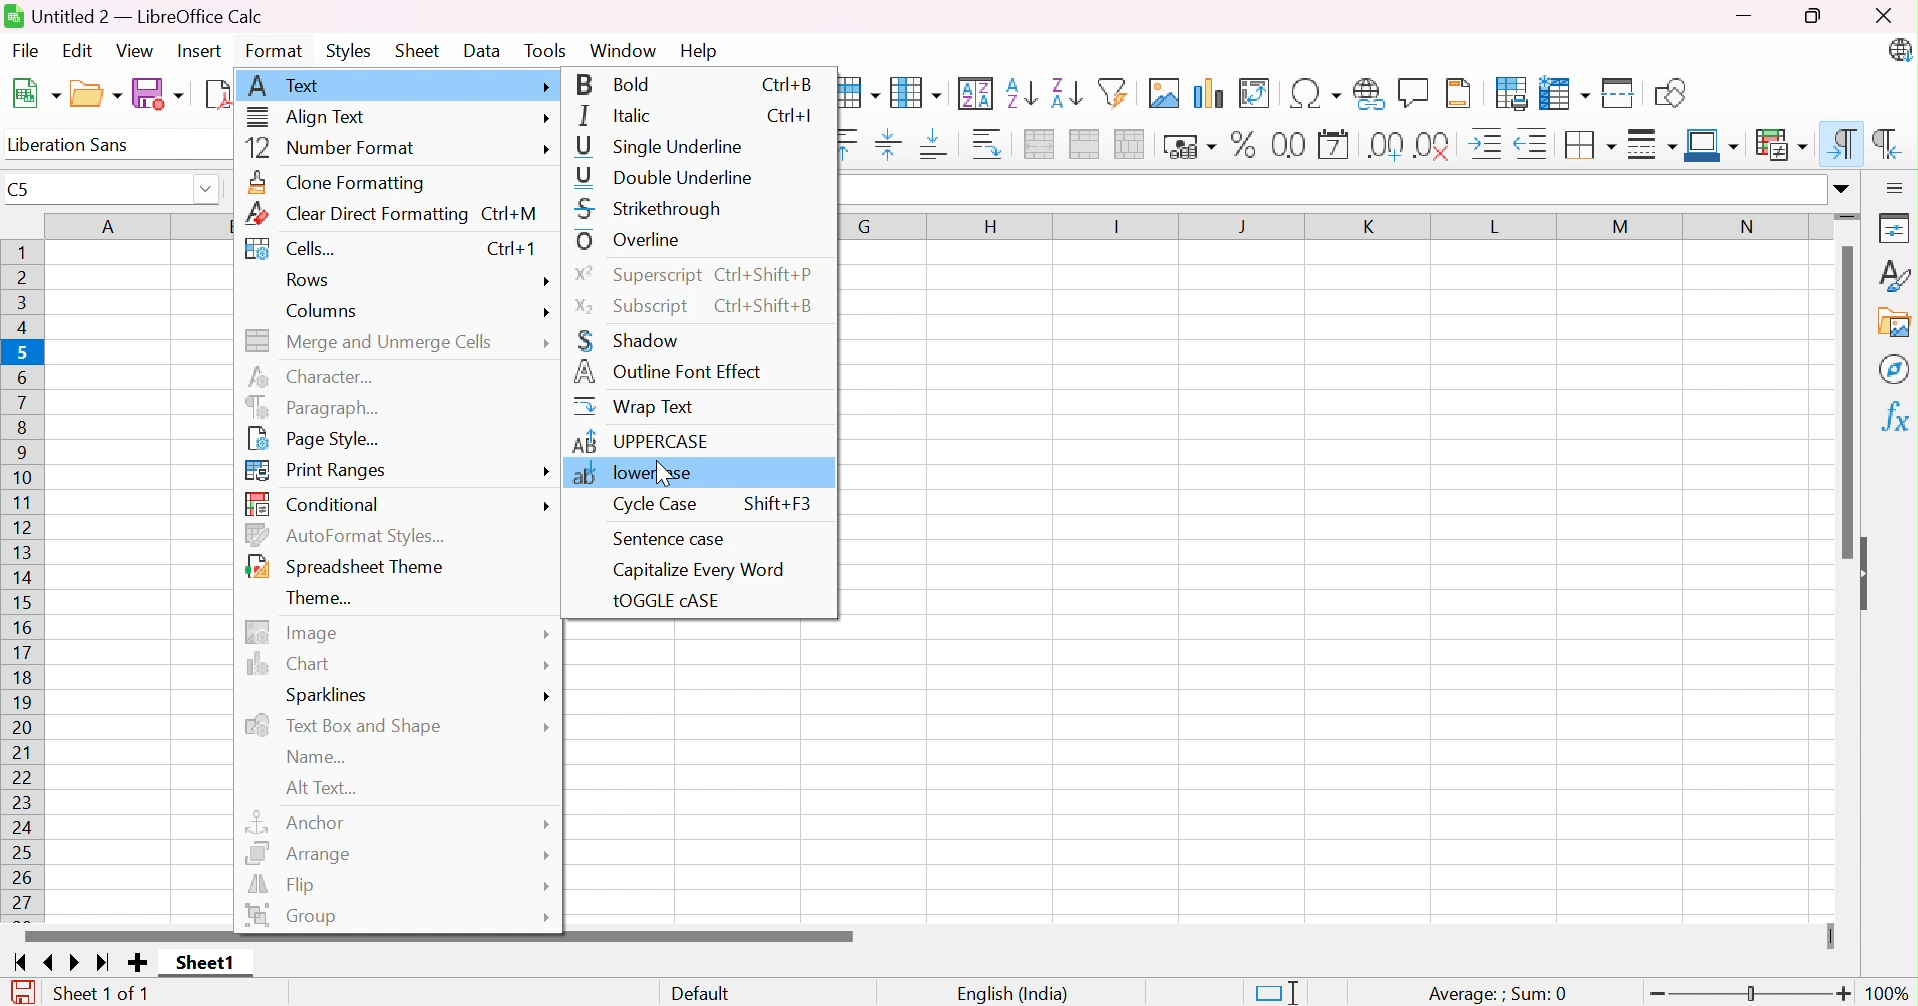  I want to click on More, so click(551, 825).